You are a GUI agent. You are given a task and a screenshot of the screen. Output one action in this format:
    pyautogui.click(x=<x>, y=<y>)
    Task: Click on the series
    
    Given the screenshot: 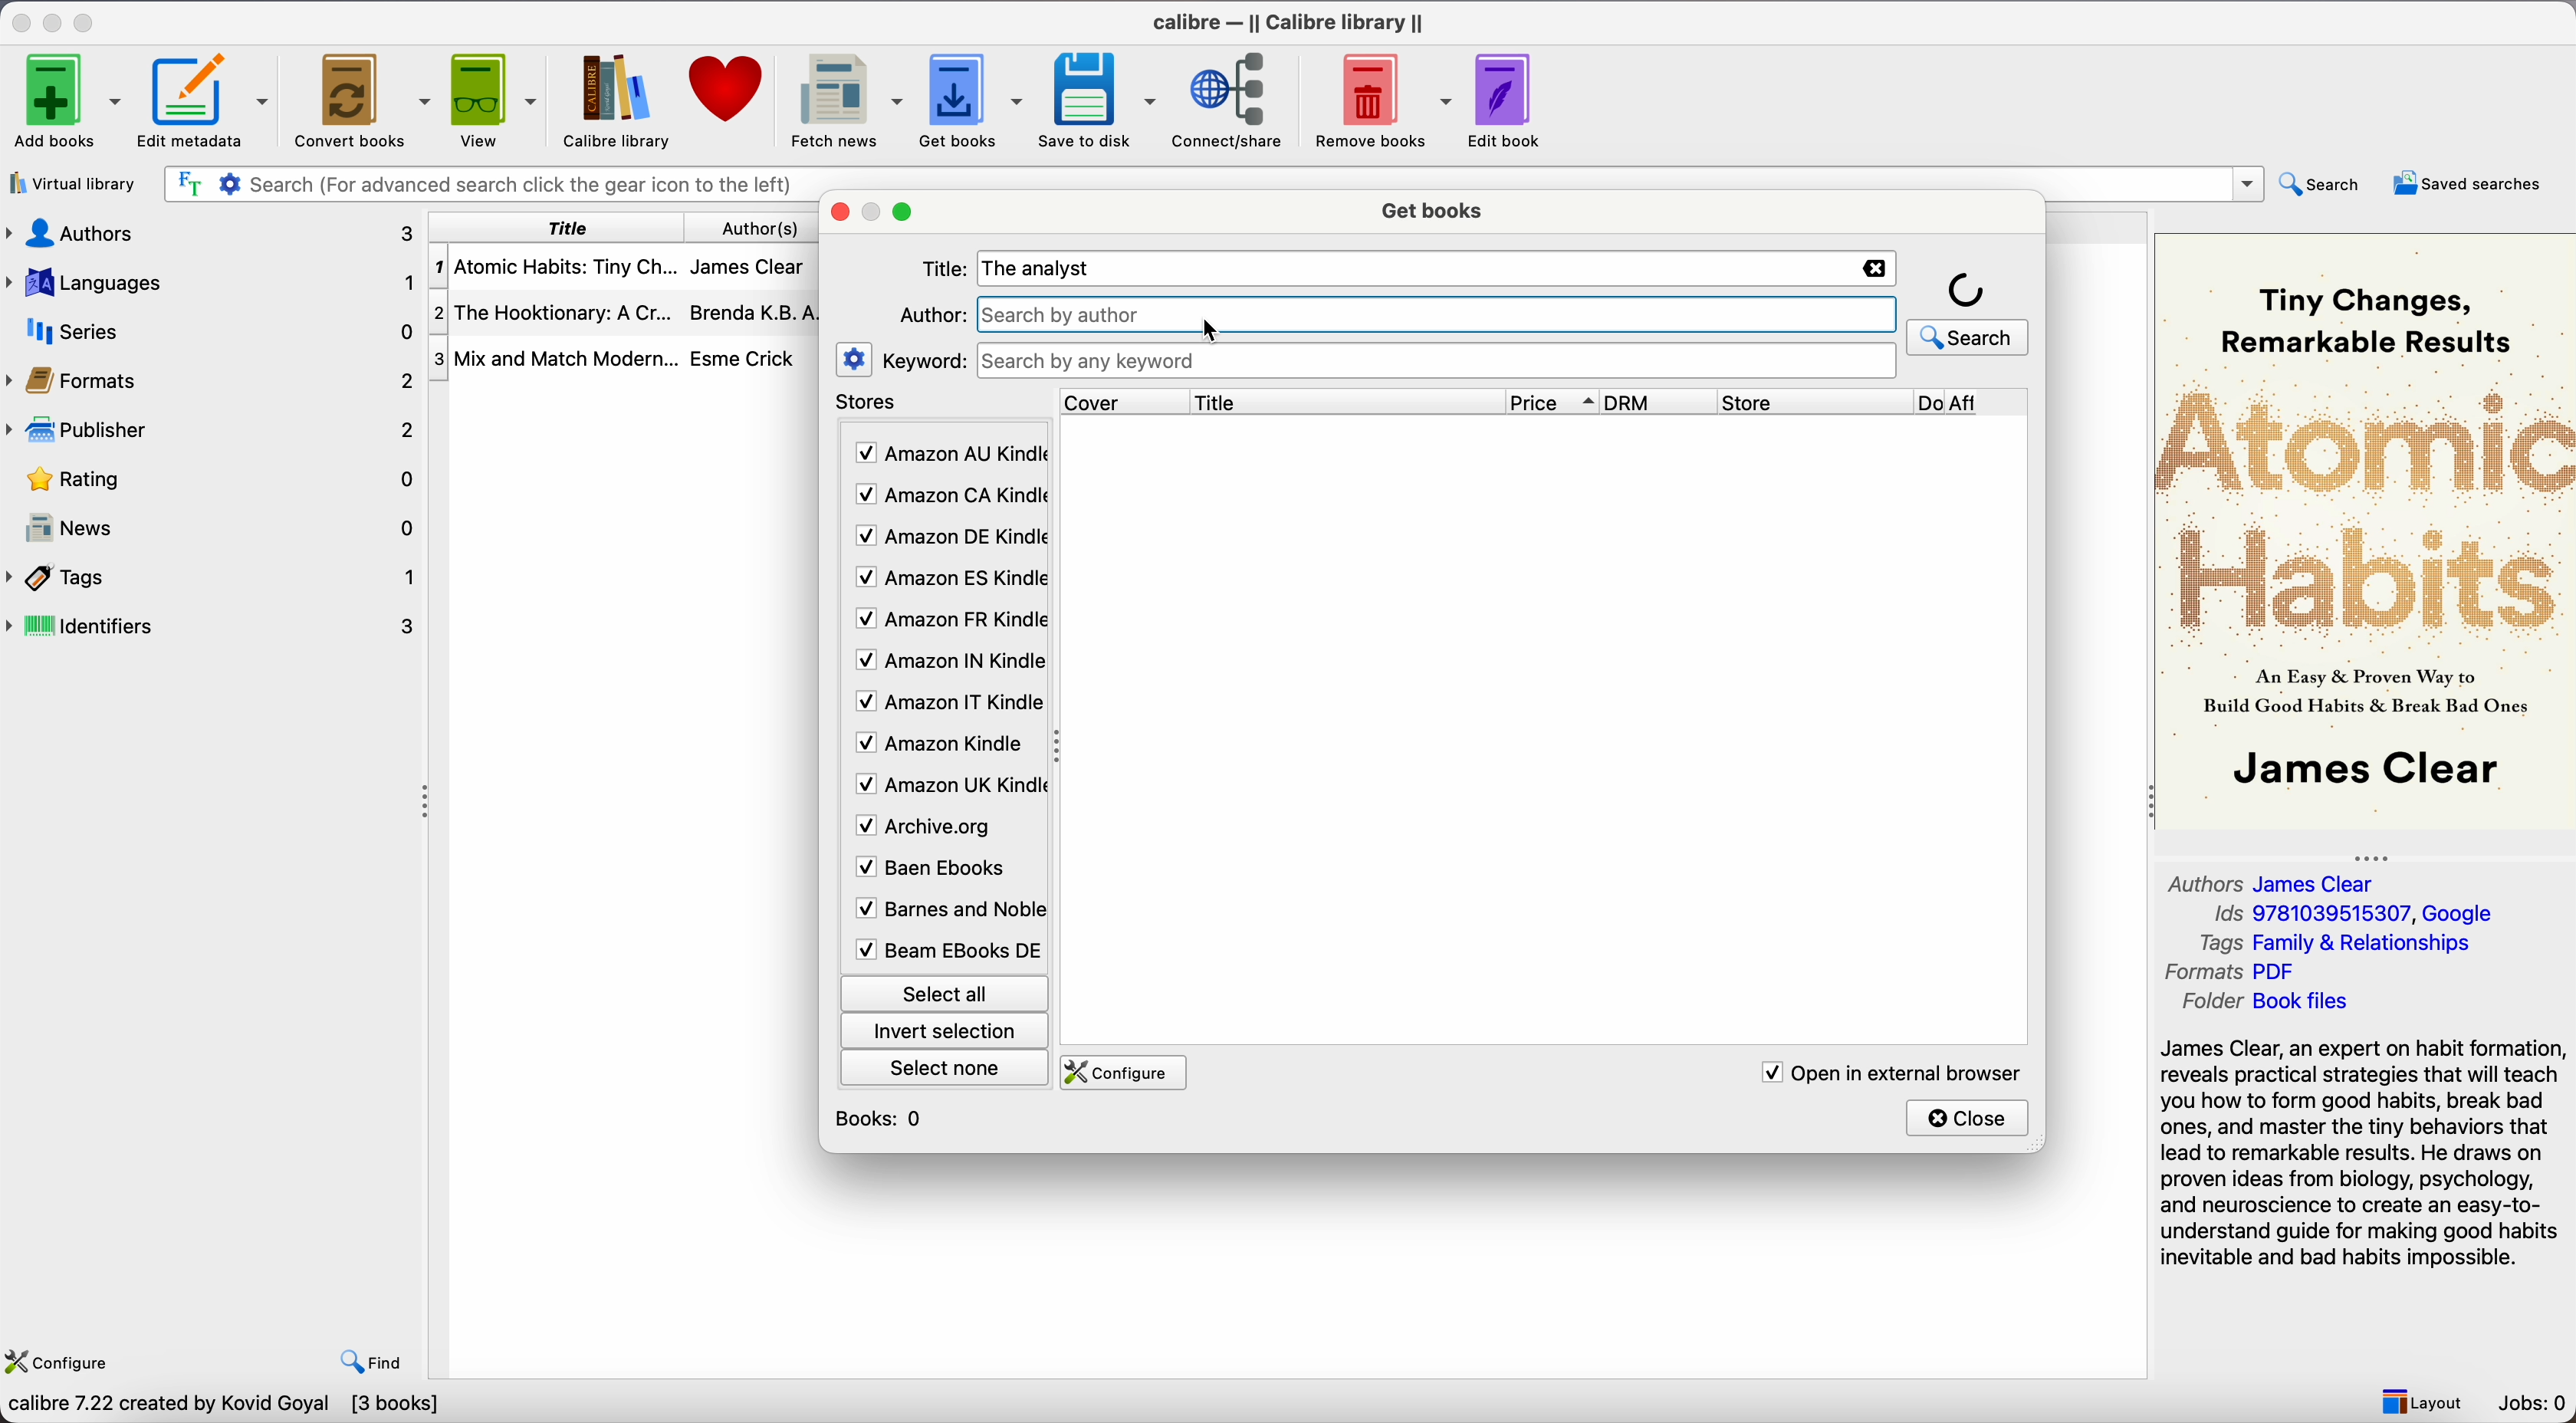 What is the action you would take?
    pyautogui.click(x=211, y=332)
    